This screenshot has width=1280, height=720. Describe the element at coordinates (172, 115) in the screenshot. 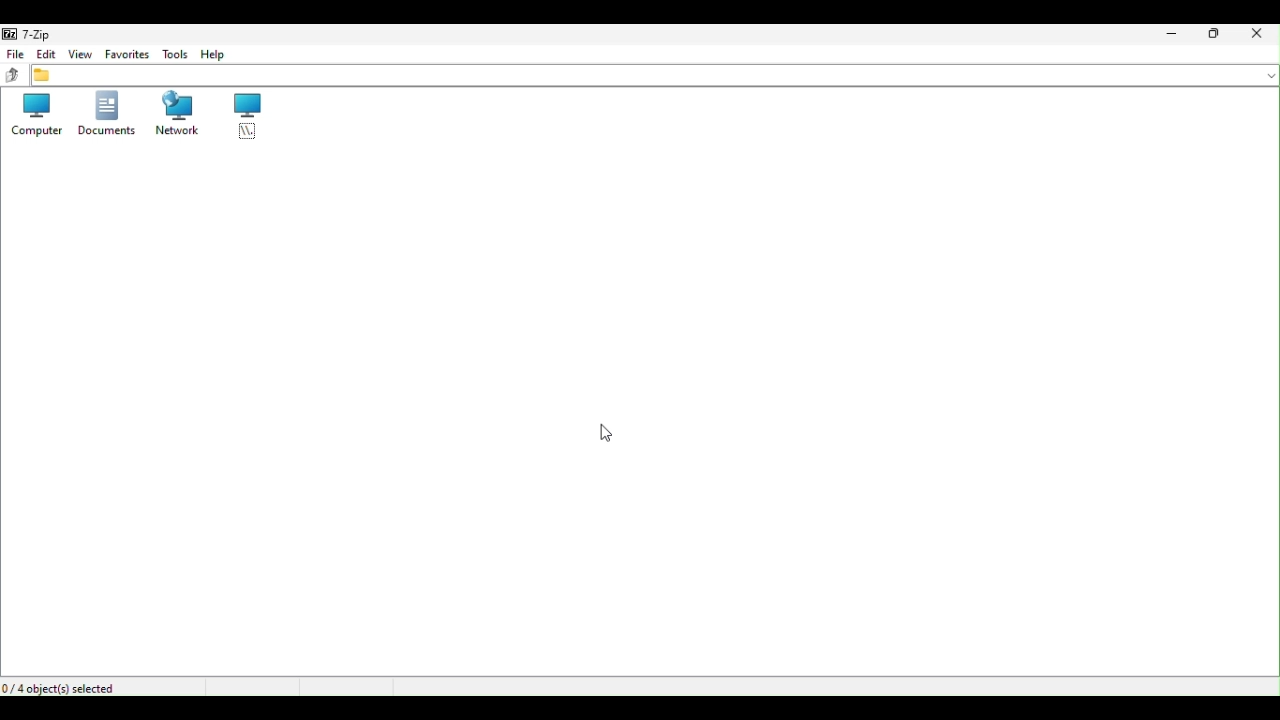

I see `Network` at that location.